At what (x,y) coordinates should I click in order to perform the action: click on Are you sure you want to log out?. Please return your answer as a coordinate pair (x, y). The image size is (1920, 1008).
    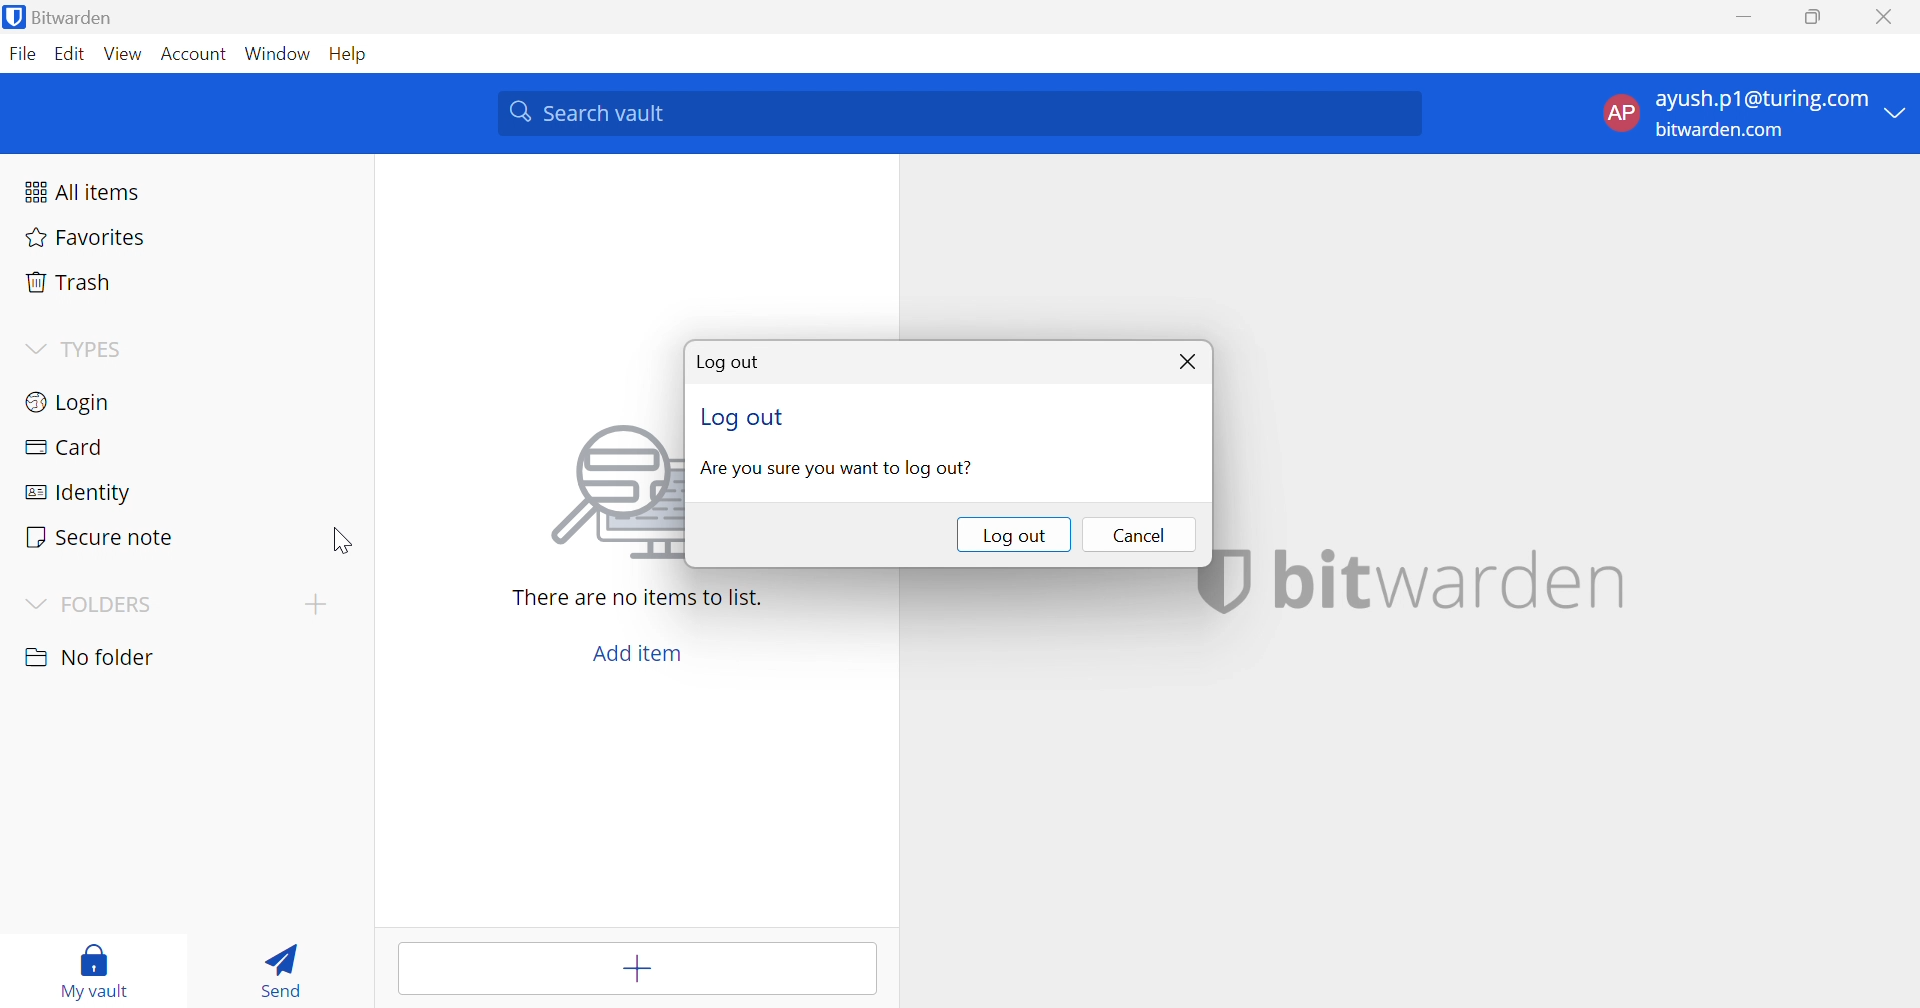
    Looking at the image, I should click on (836, 468).